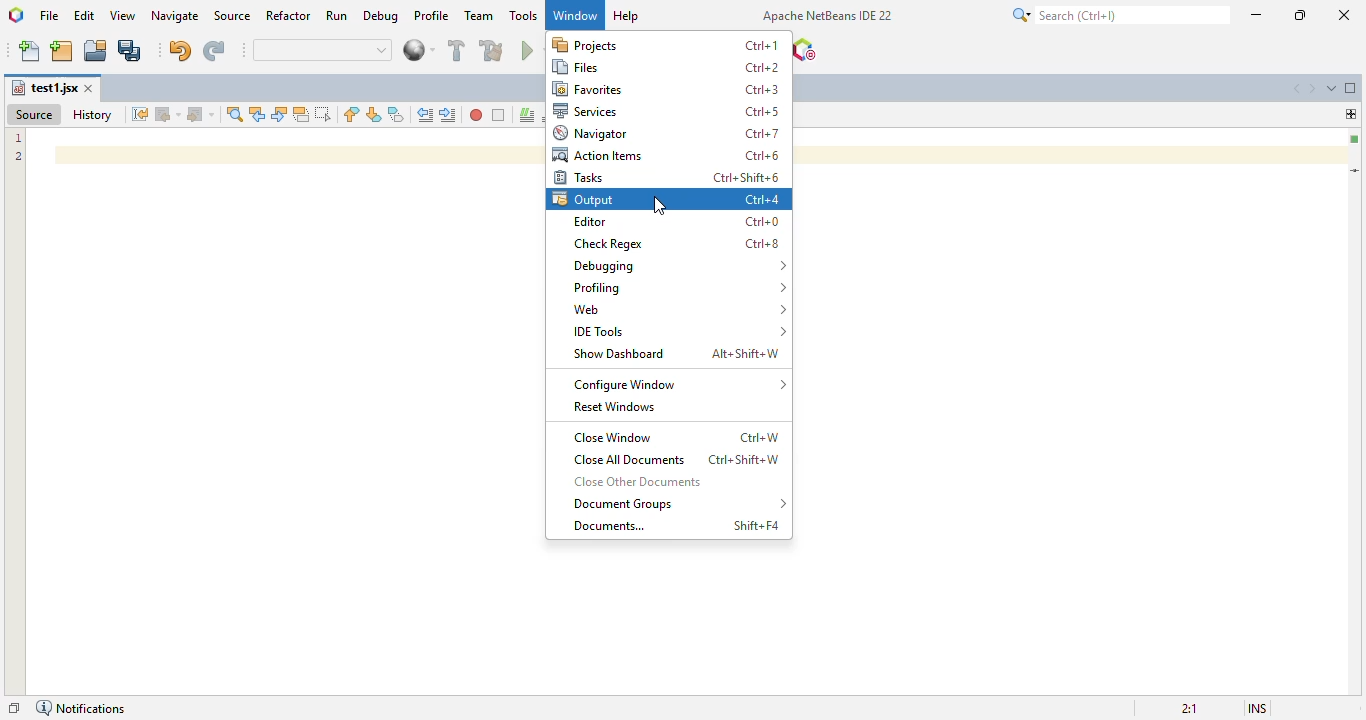 The image size is (1366, 720). What do you see at coordinates (374, 114) in the screenshot?
I see `next bookmark` at bounding box center [374, 114].